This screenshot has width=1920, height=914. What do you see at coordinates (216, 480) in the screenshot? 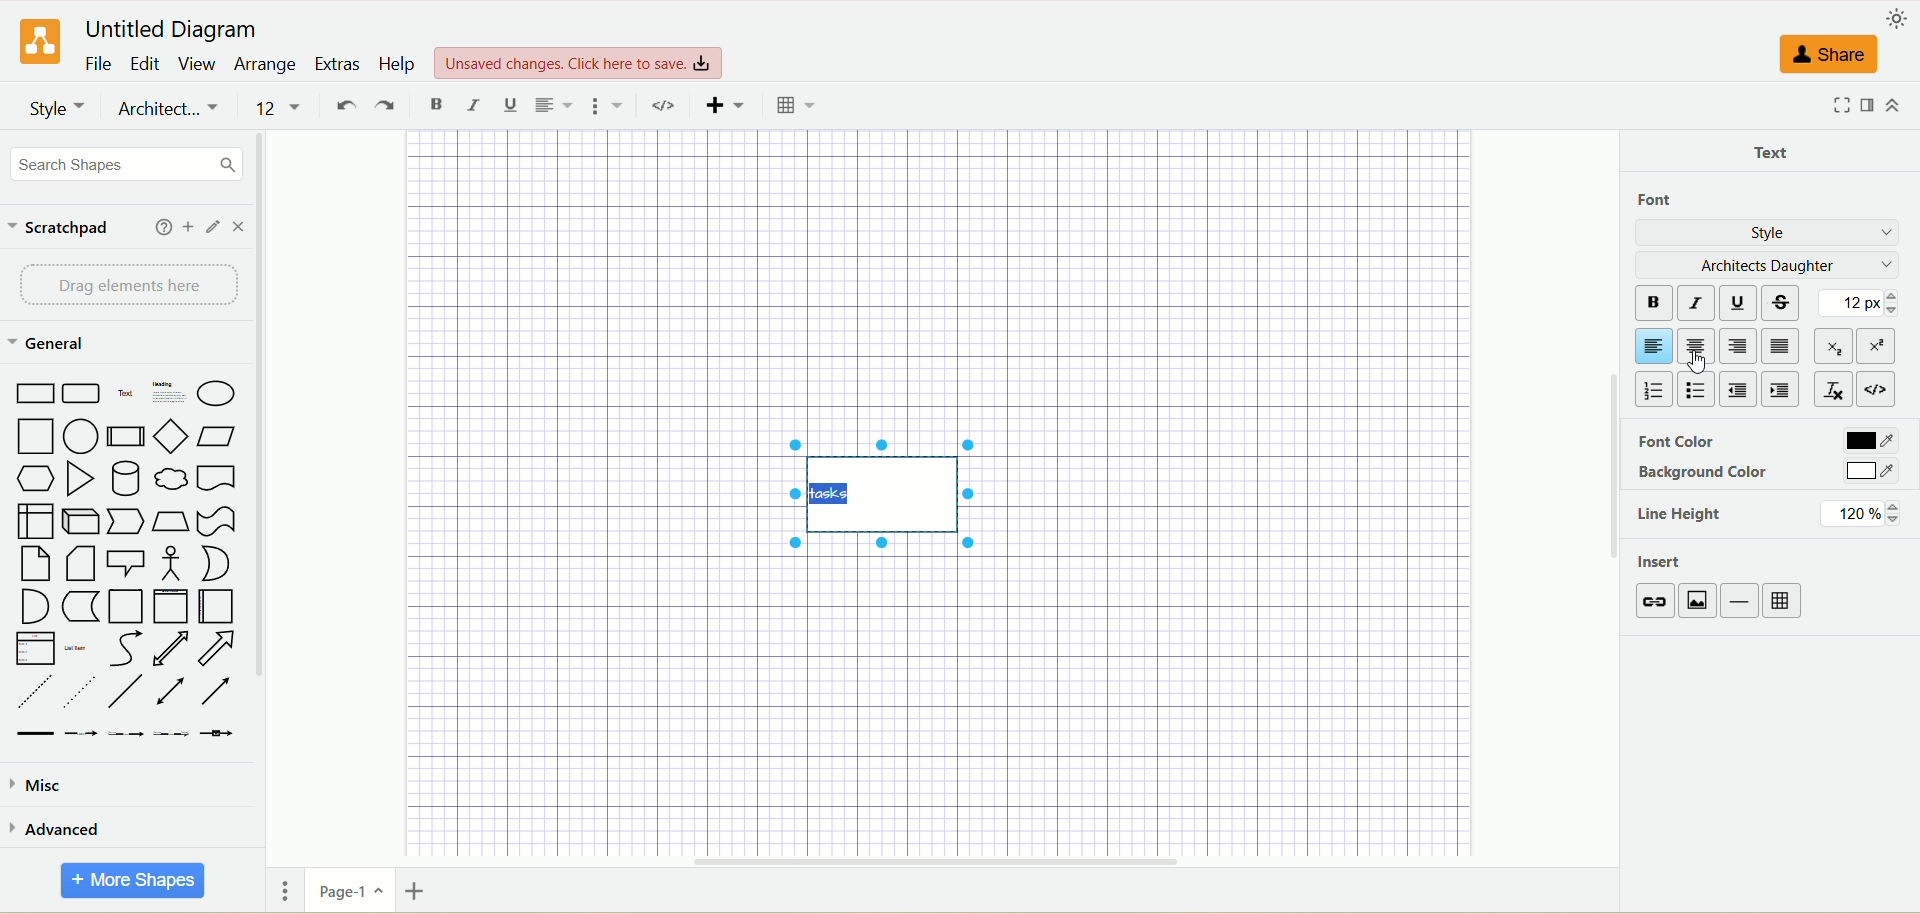
I see `Bookmark` at bounding box center [216, 480].